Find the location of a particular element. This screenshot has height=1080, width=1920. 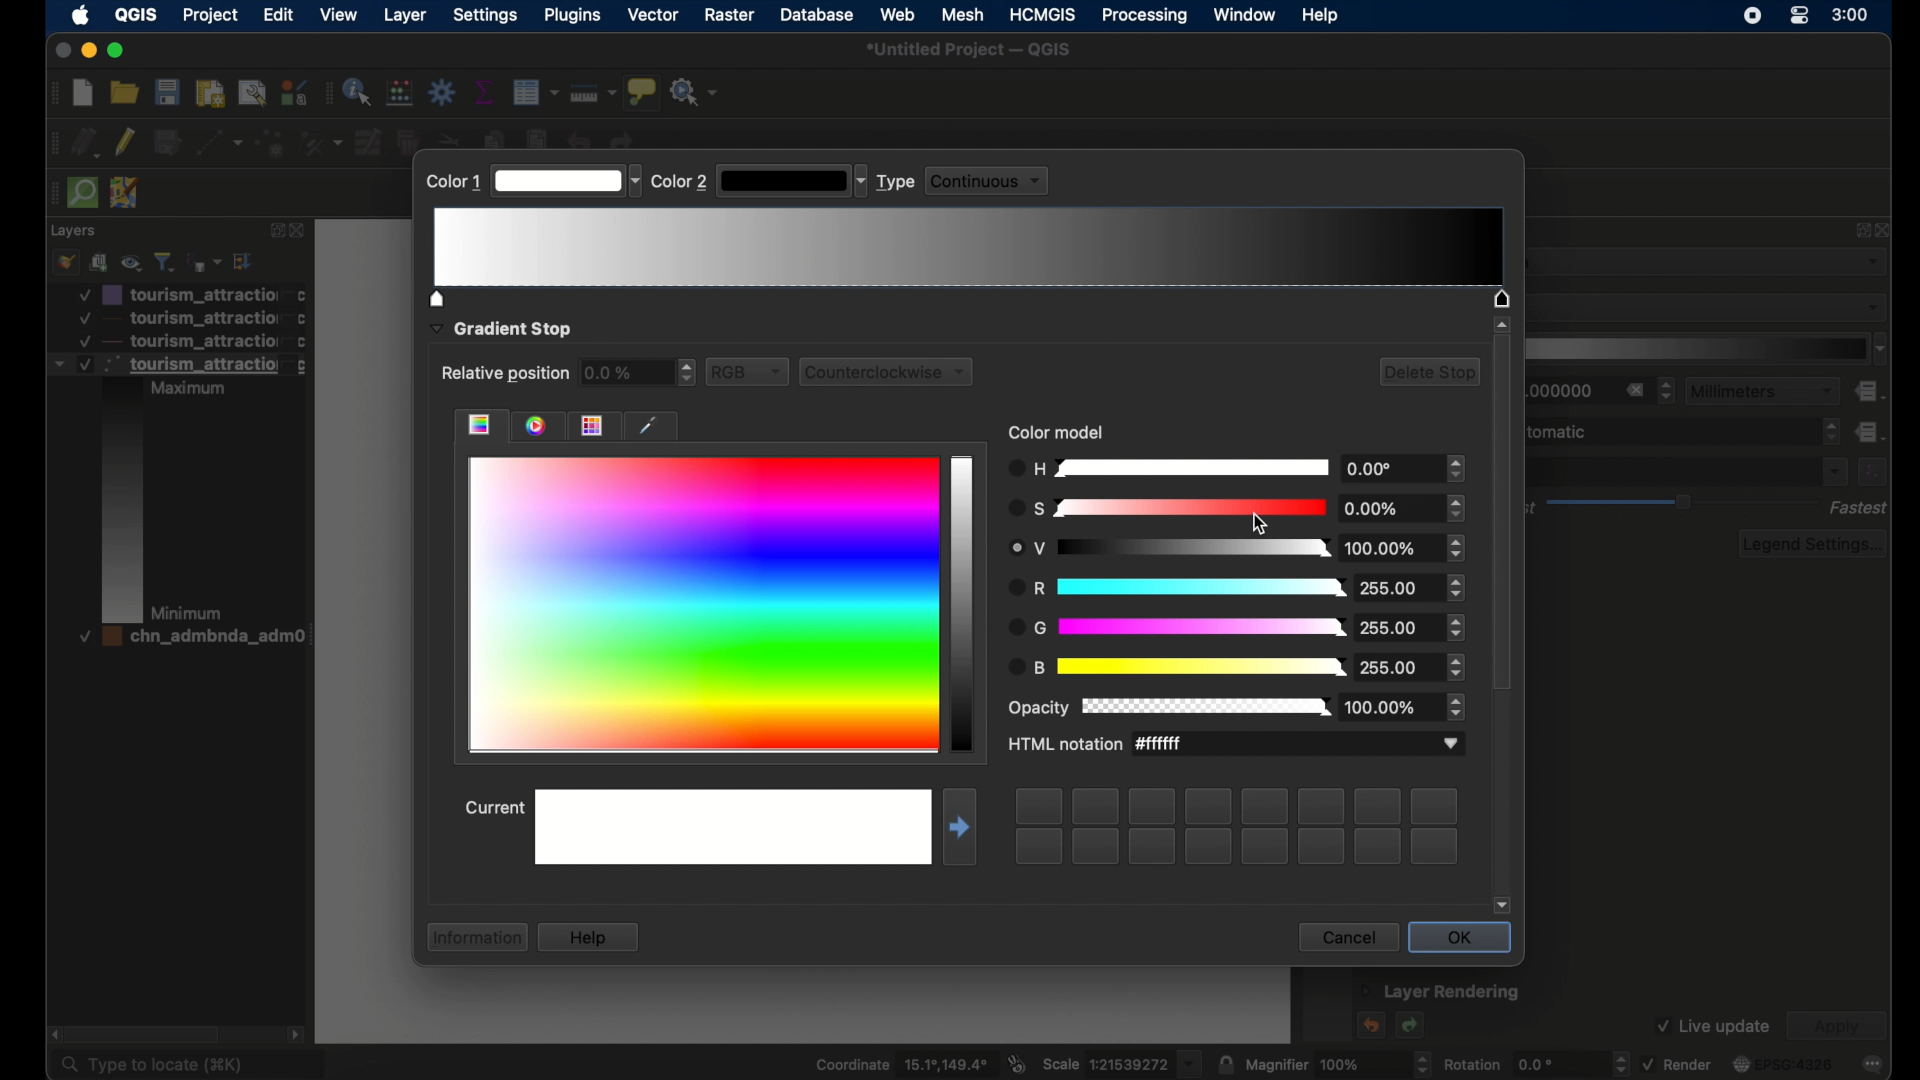

H is located at coordinates (1235, 469).